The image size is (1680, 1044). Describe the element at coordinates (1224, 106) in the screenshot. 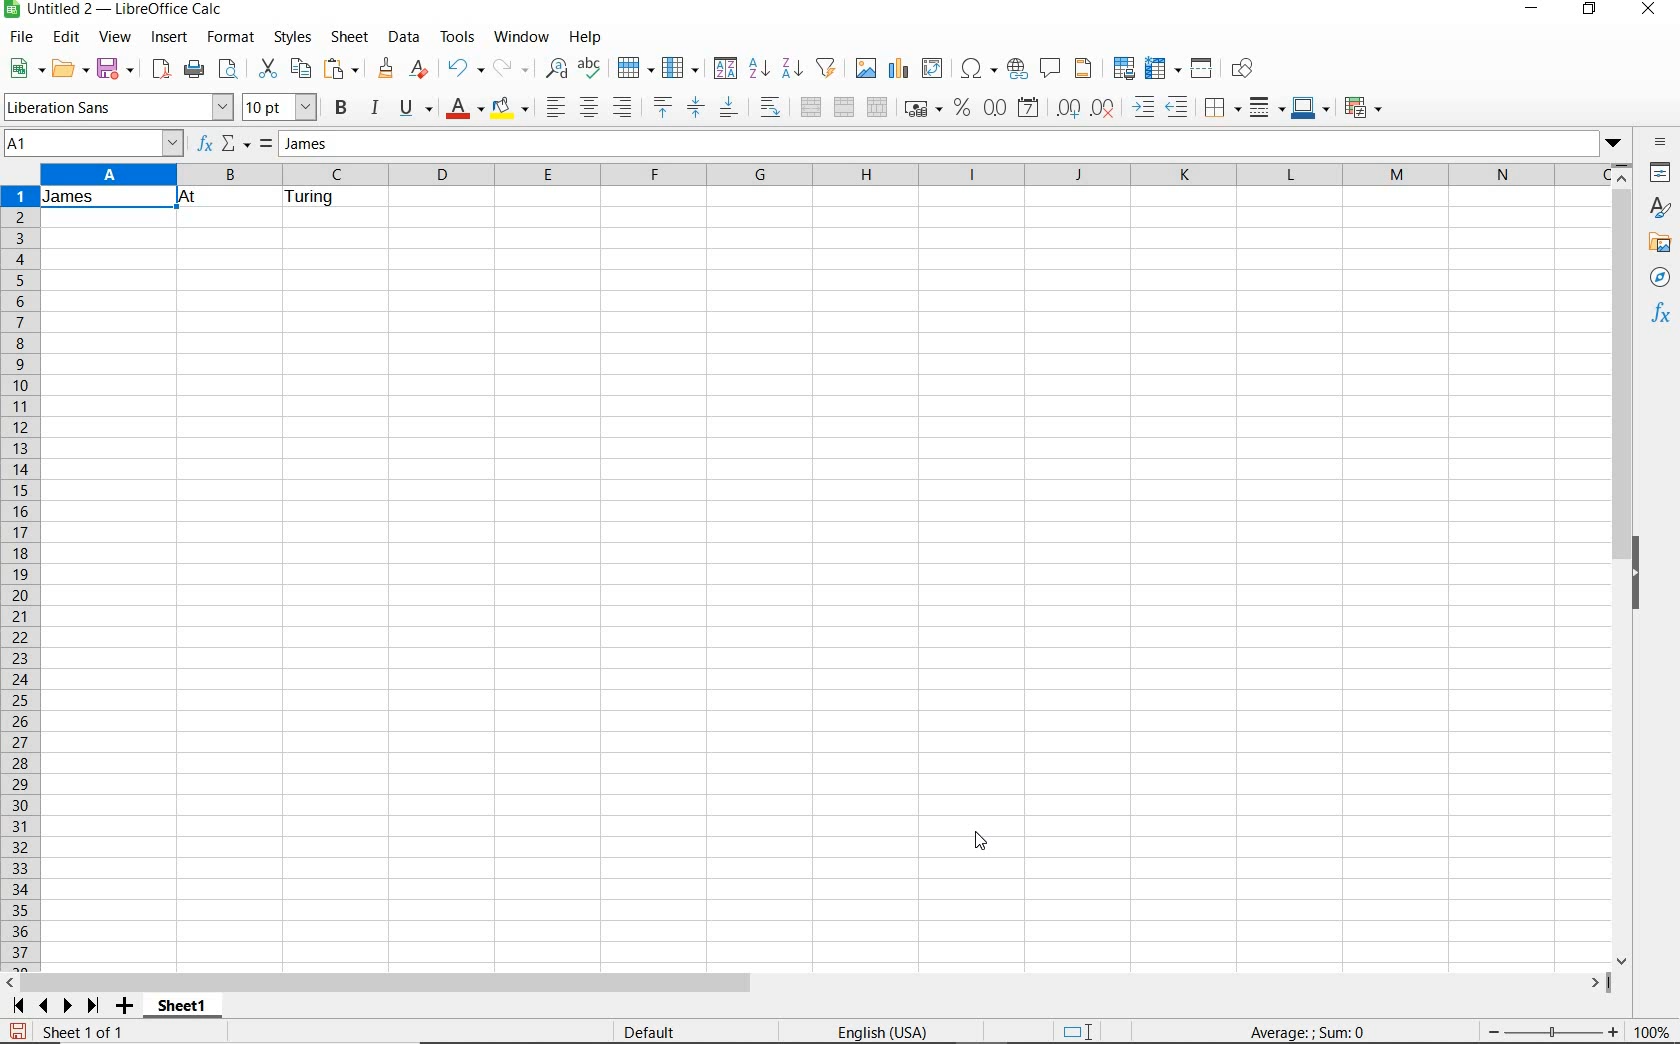

I see `border style` at that location.